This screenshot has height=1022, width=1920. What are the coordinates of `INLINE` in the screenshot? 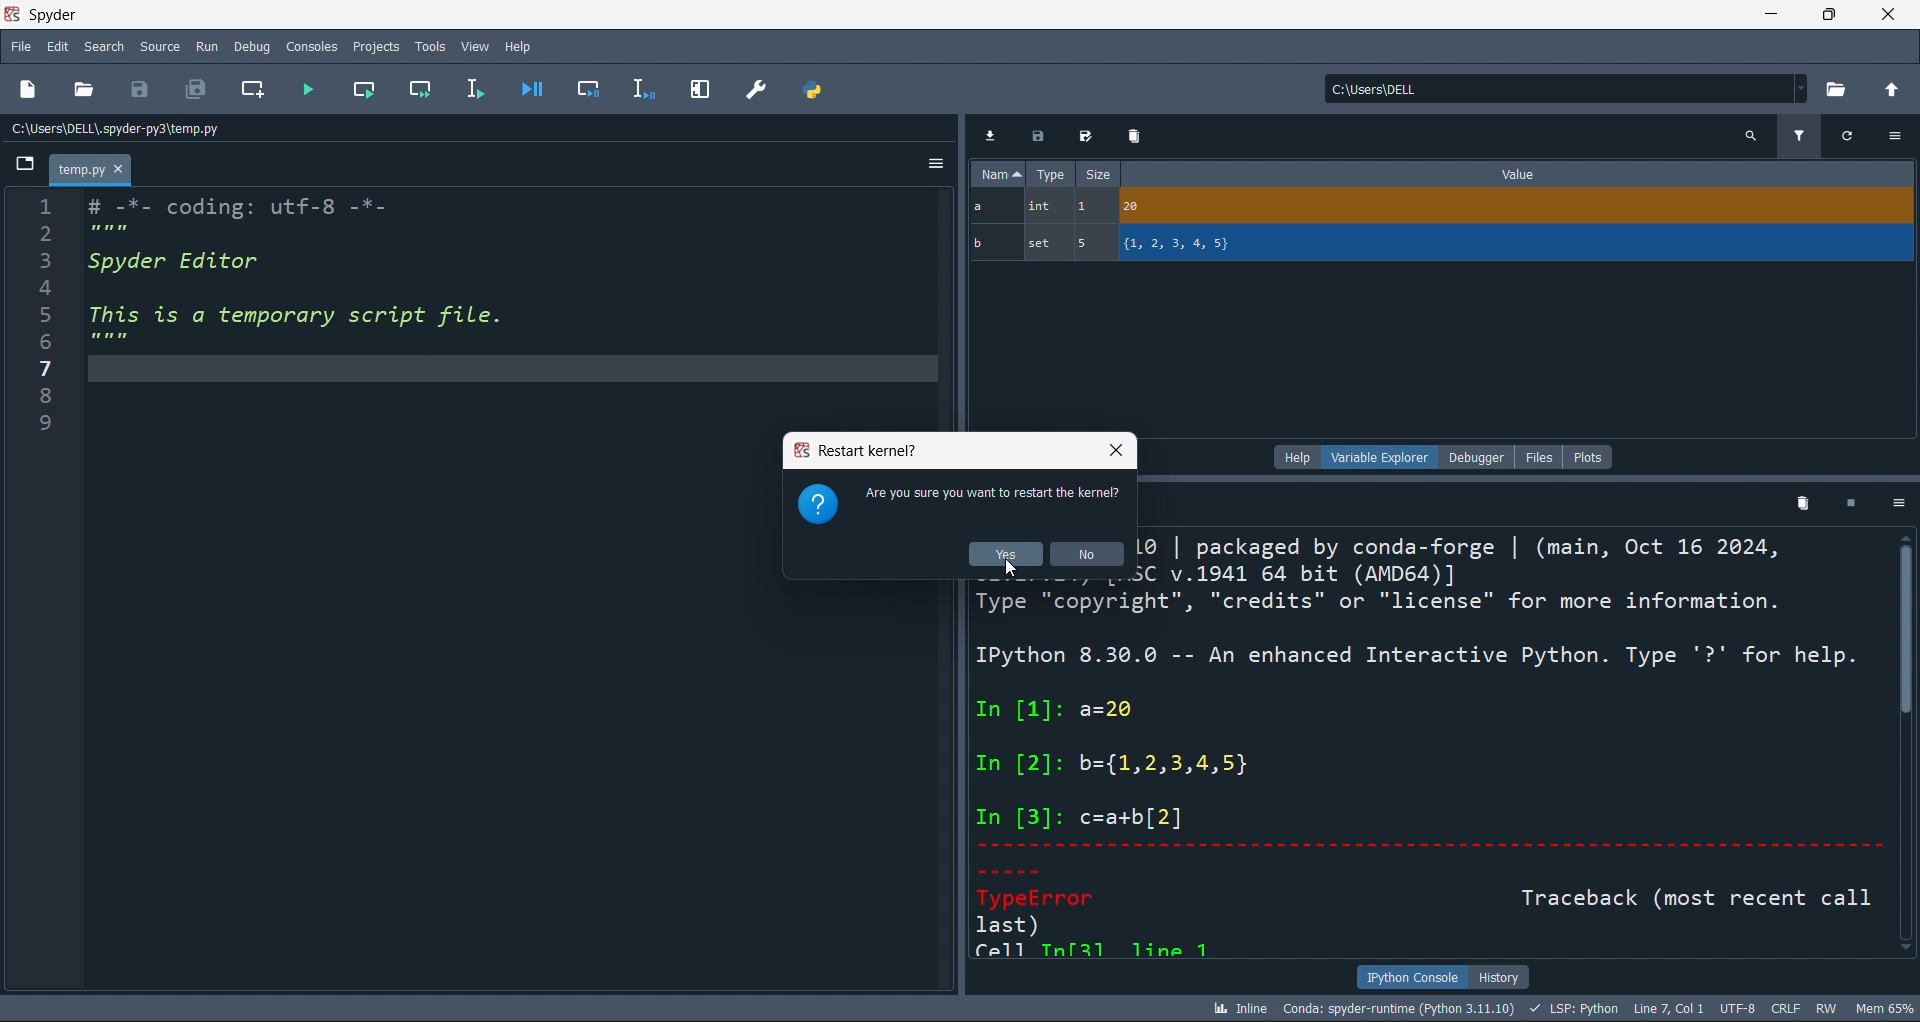 It's located at (1239, 1007).